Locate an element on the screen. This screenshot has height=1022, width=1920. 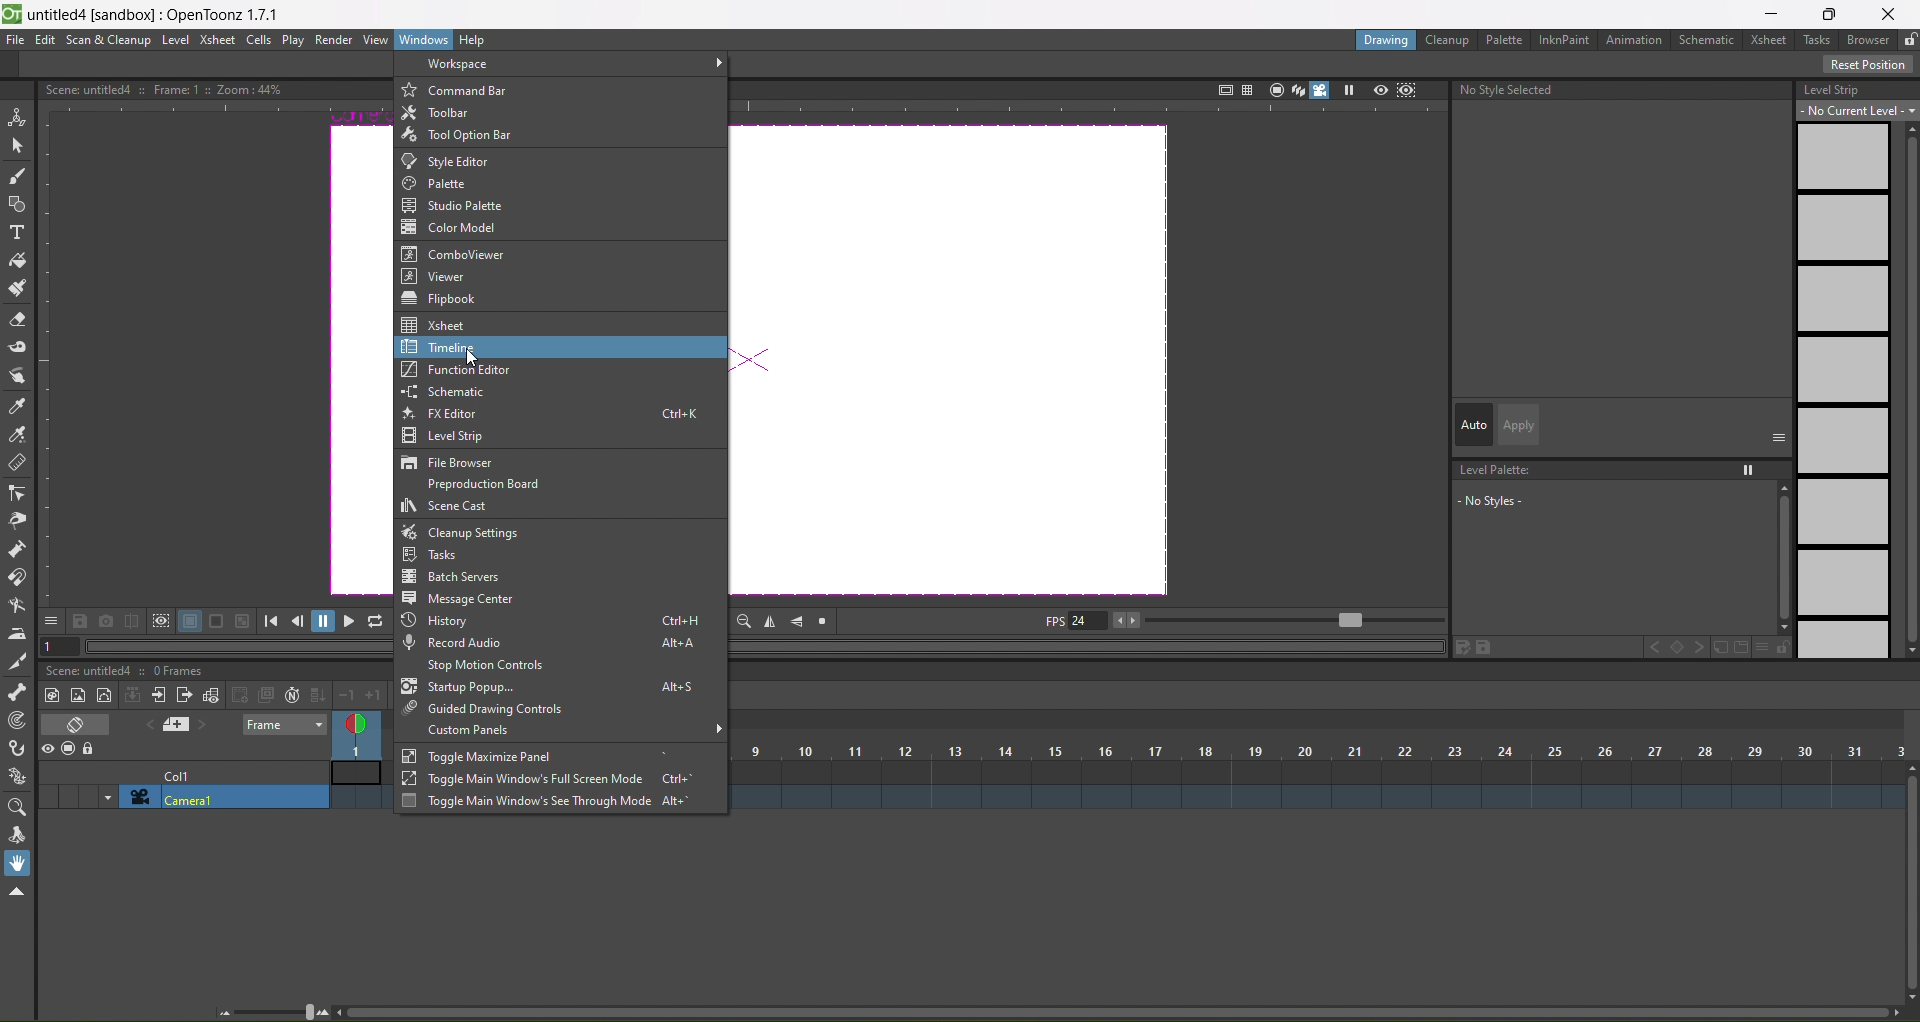
logo is located at coordinates (12, 12).